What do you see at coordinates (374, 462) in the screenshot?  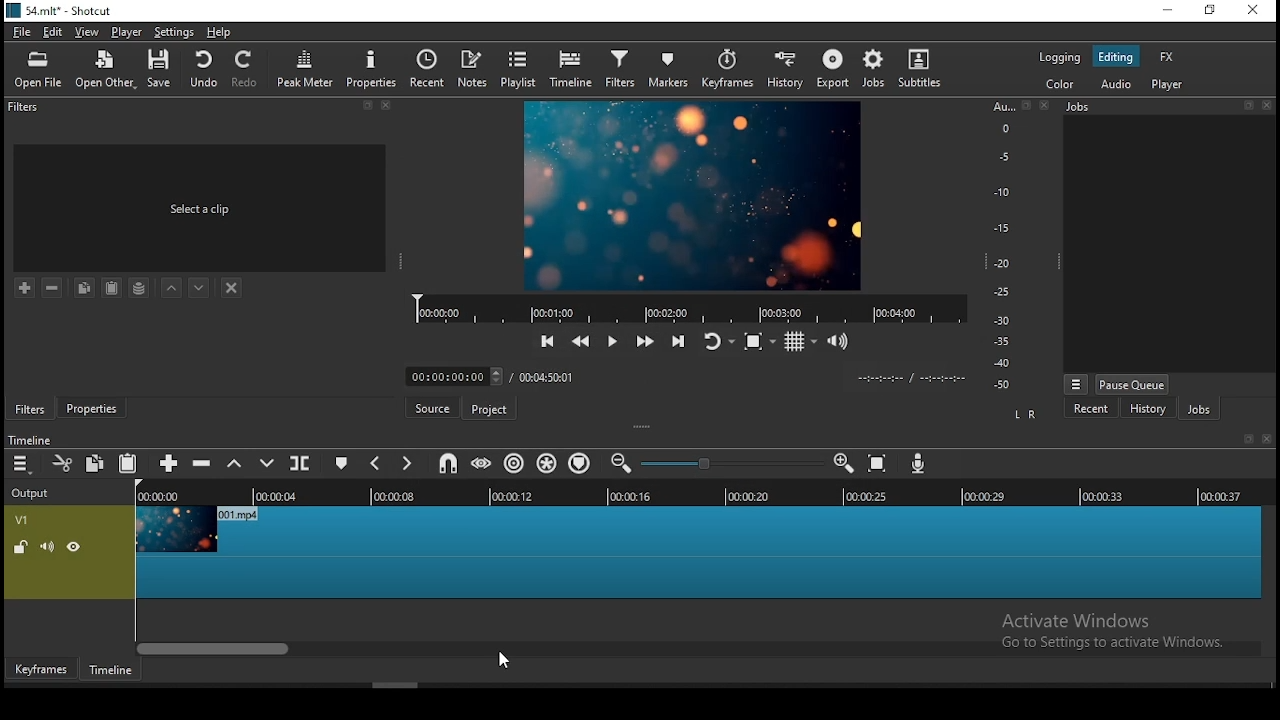 I see `previous marker` at bounding box center [374, 462].